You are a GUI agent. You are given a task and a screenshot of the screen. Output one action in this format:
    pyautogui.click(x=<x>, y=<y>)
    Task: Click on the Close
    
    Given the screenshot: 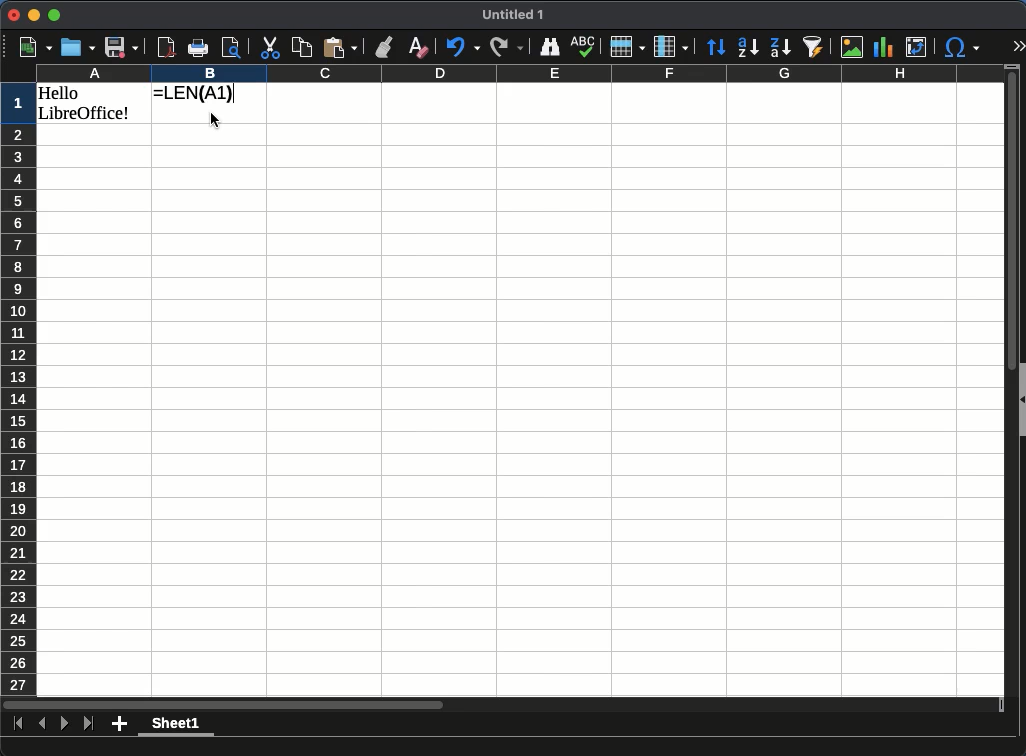 What is the action you would take?
    pyautogui.click(x=13, y=15)
    